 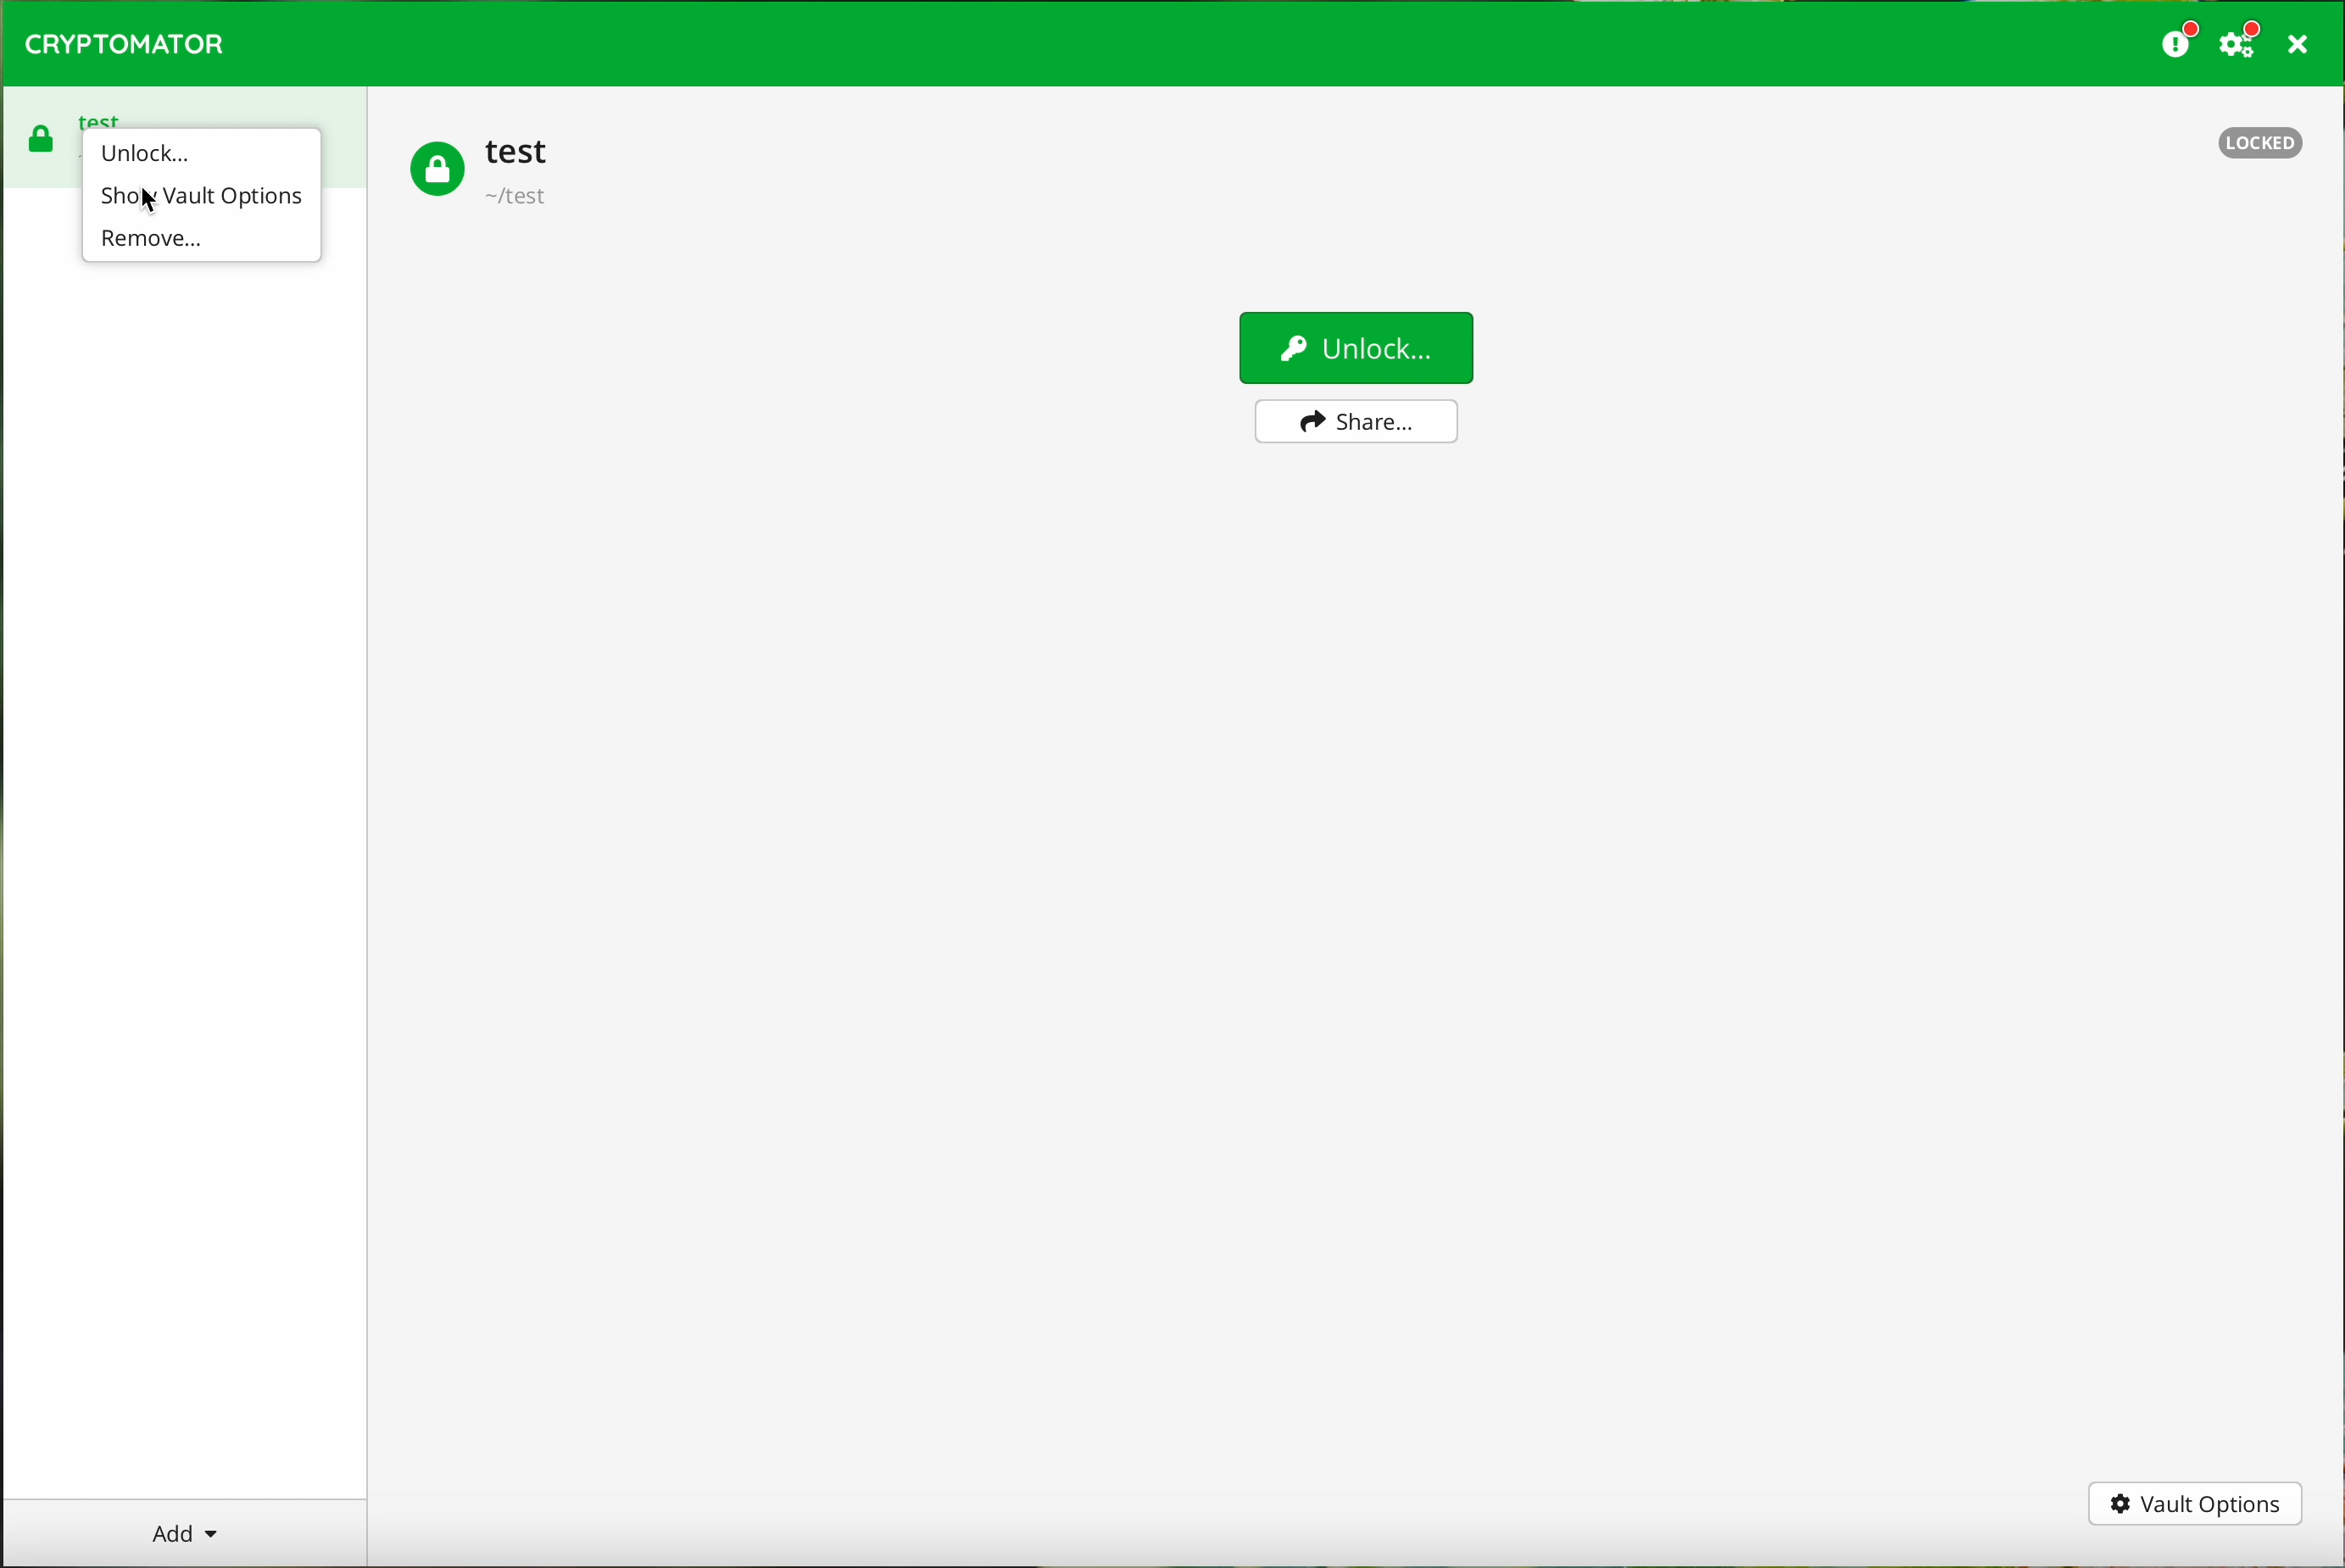 What do you see at coordinates (2304, 44) in the screenshot?
I see `close program` at bounding box center [2304, 44].